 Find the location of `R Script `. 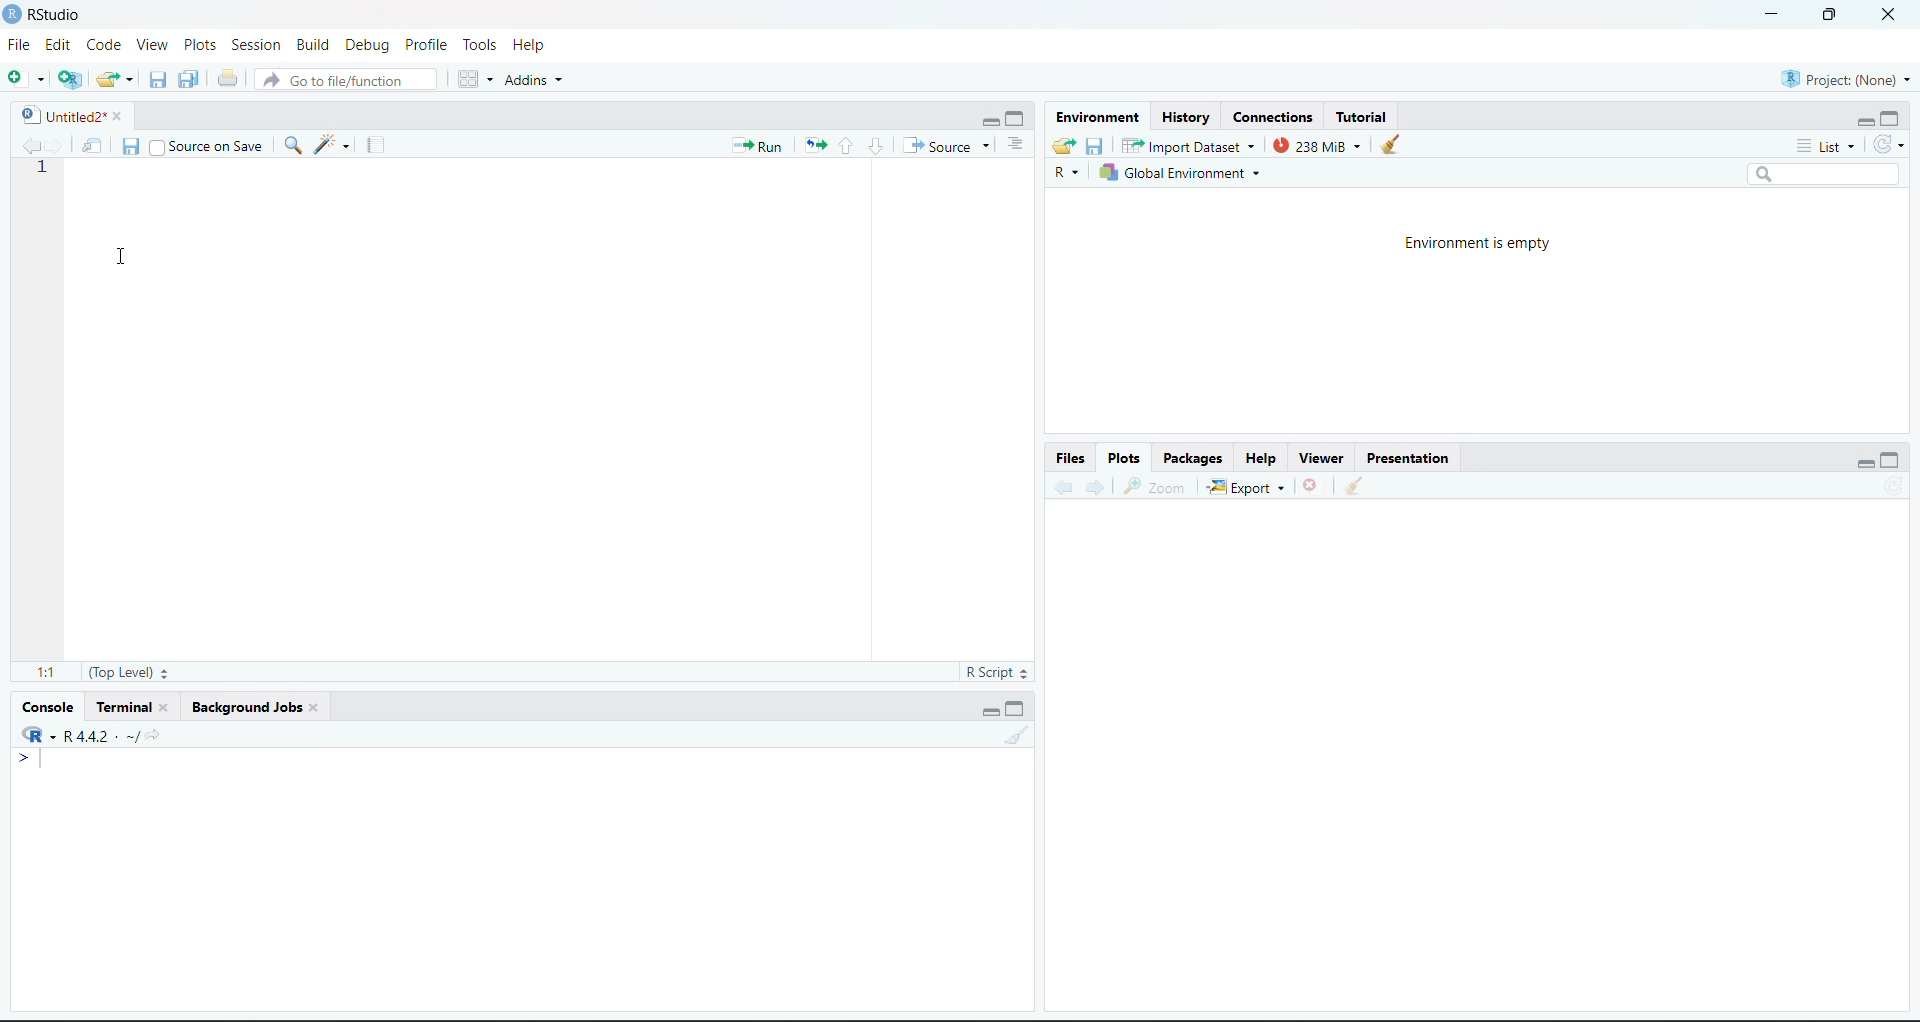

R Script  is located at coordinates (995, 672).